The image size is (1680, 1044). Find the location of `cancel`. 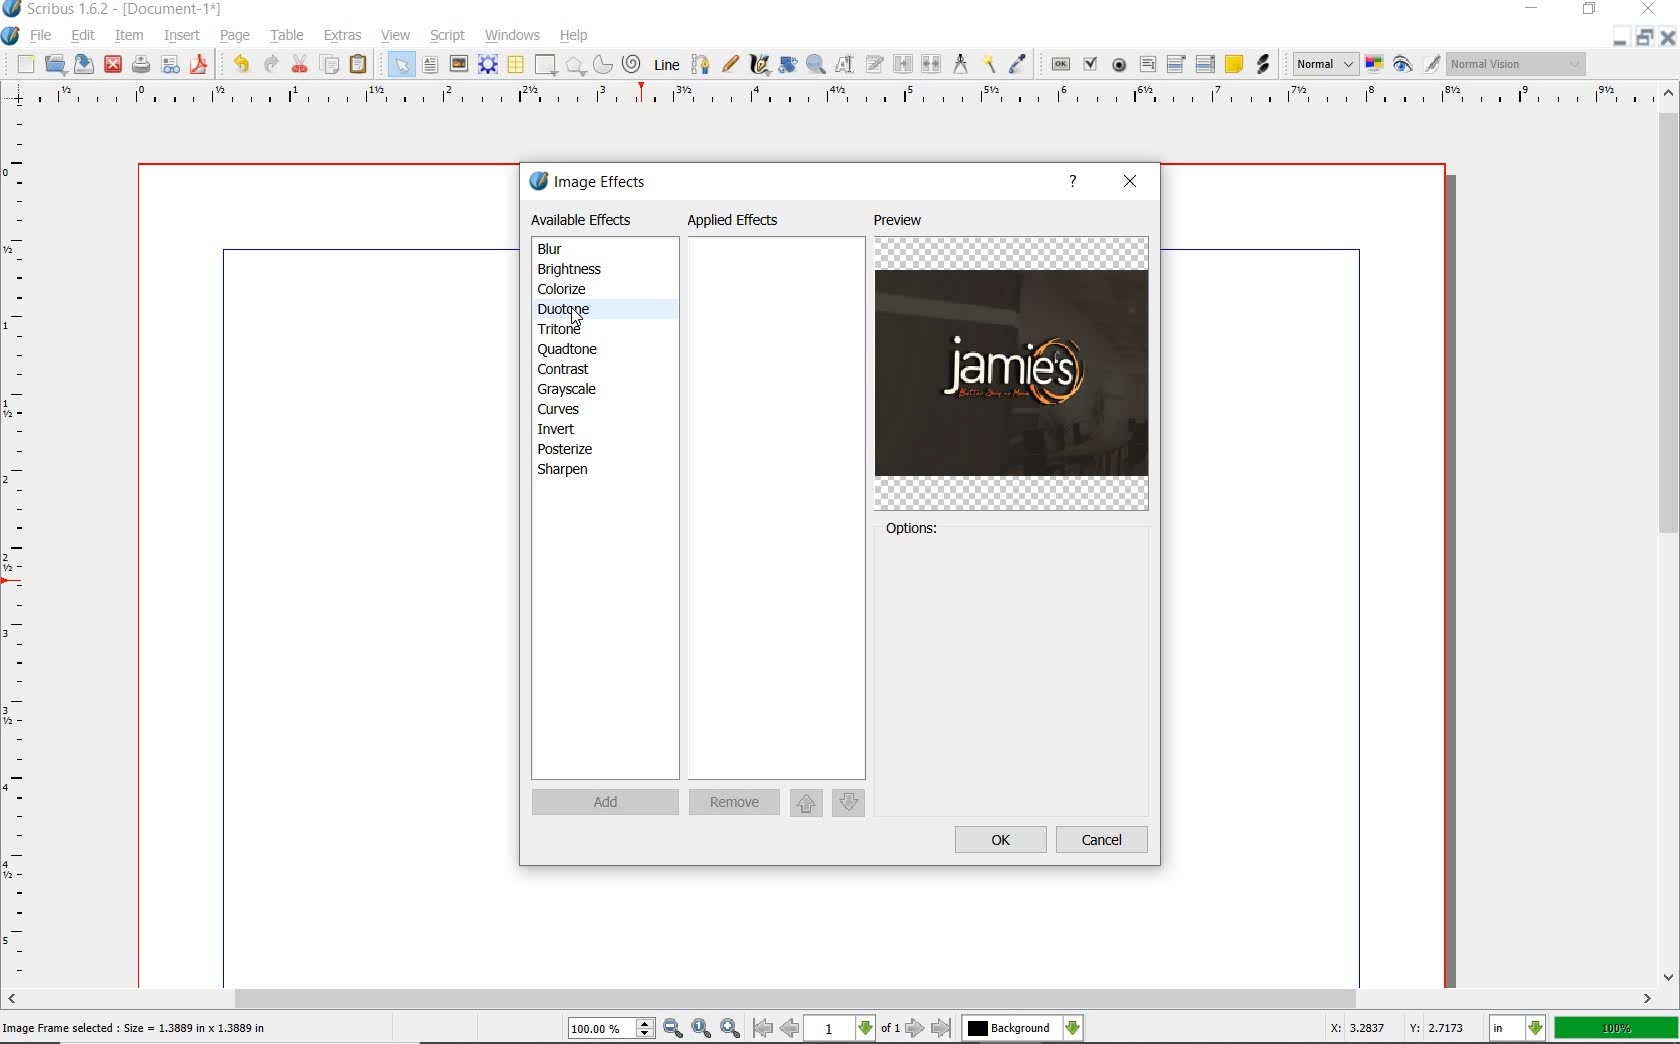

cancel is located at coordinates (1099, 838).